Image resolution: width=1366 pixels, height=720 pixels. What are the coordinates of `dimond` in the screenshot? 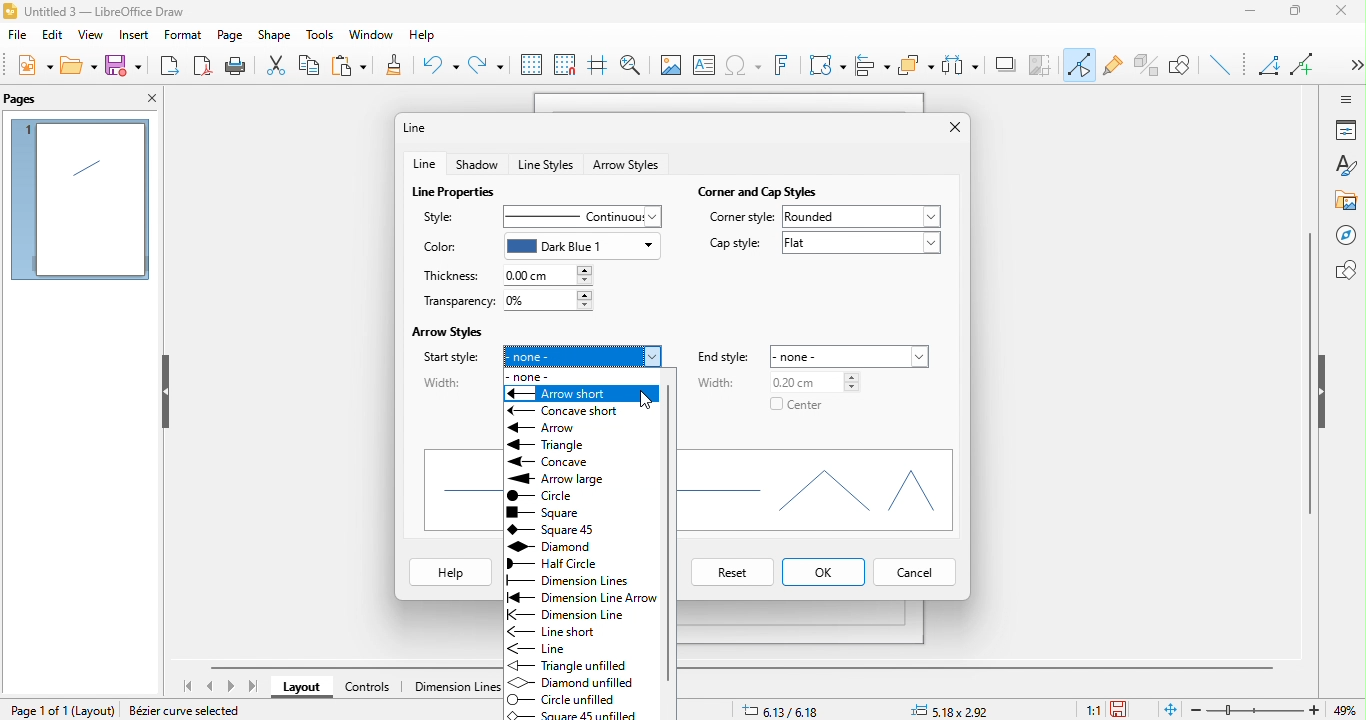 It's located at (568, 546).